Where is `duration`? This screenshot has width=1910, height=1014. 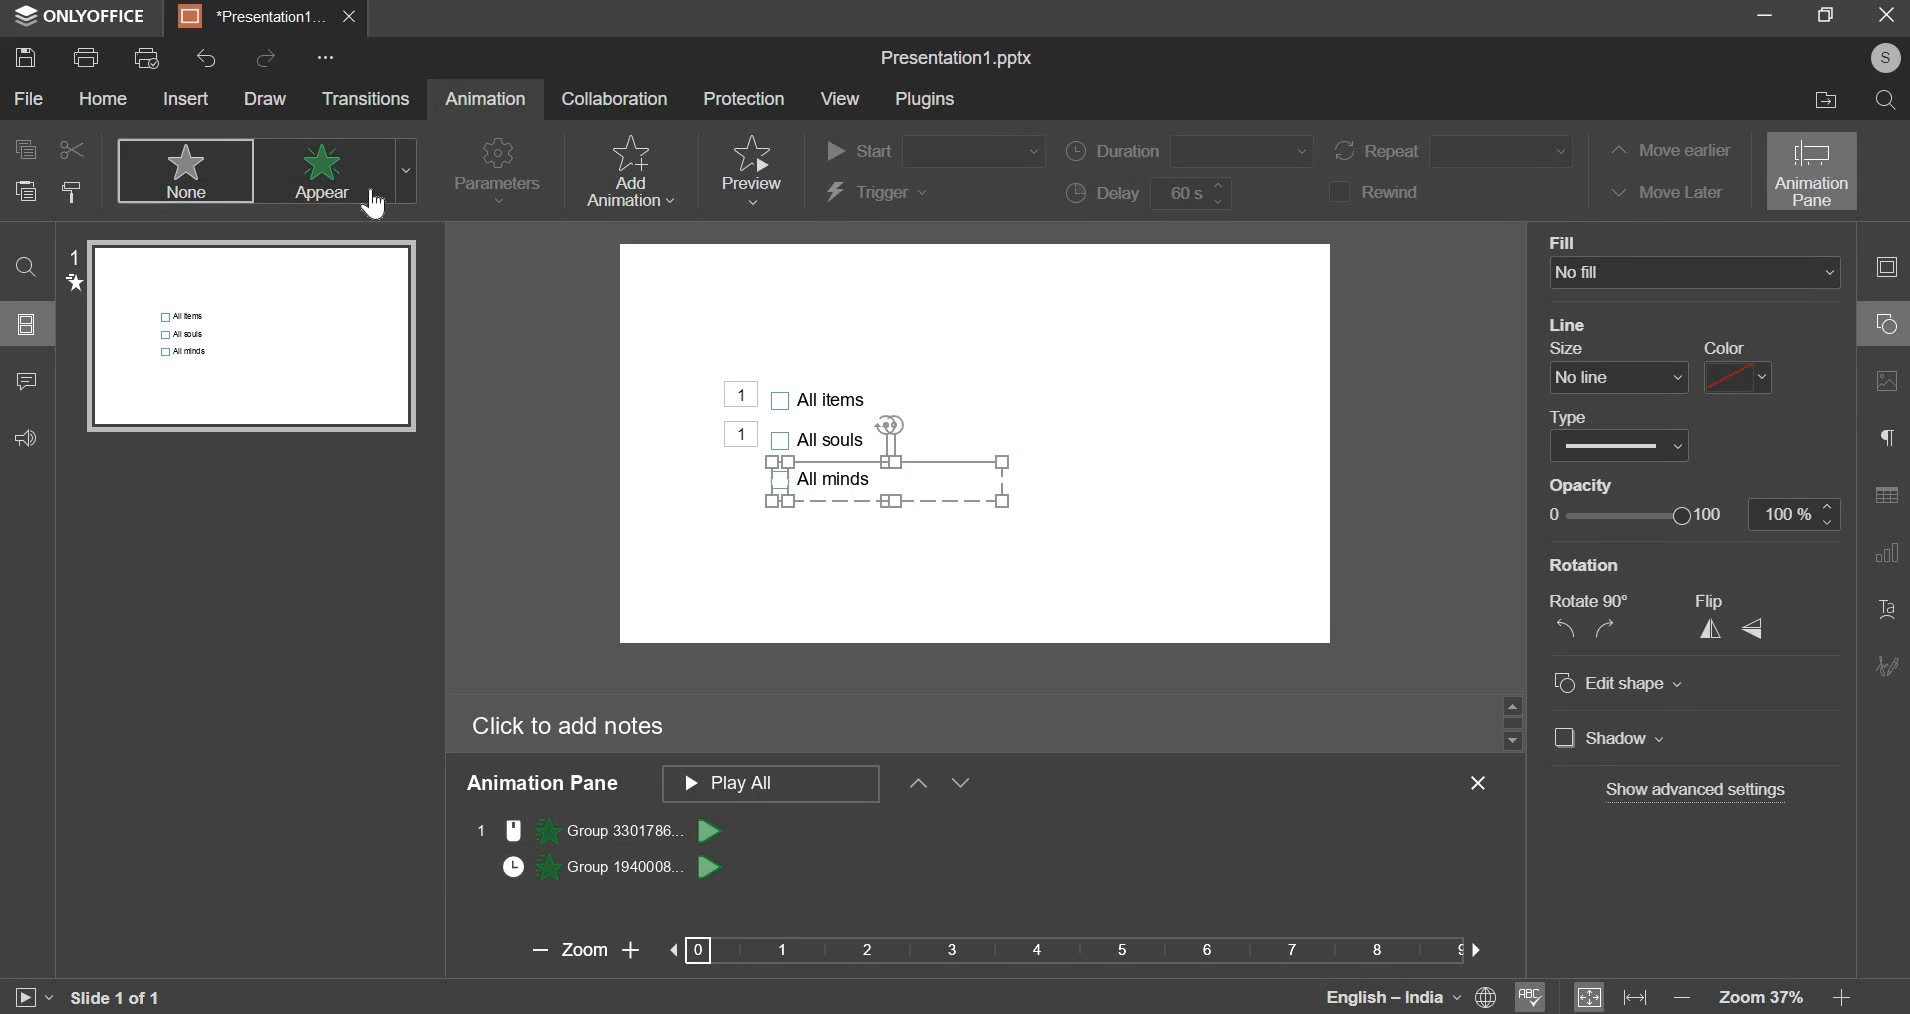
duration is located at coordinates (1187, 151).